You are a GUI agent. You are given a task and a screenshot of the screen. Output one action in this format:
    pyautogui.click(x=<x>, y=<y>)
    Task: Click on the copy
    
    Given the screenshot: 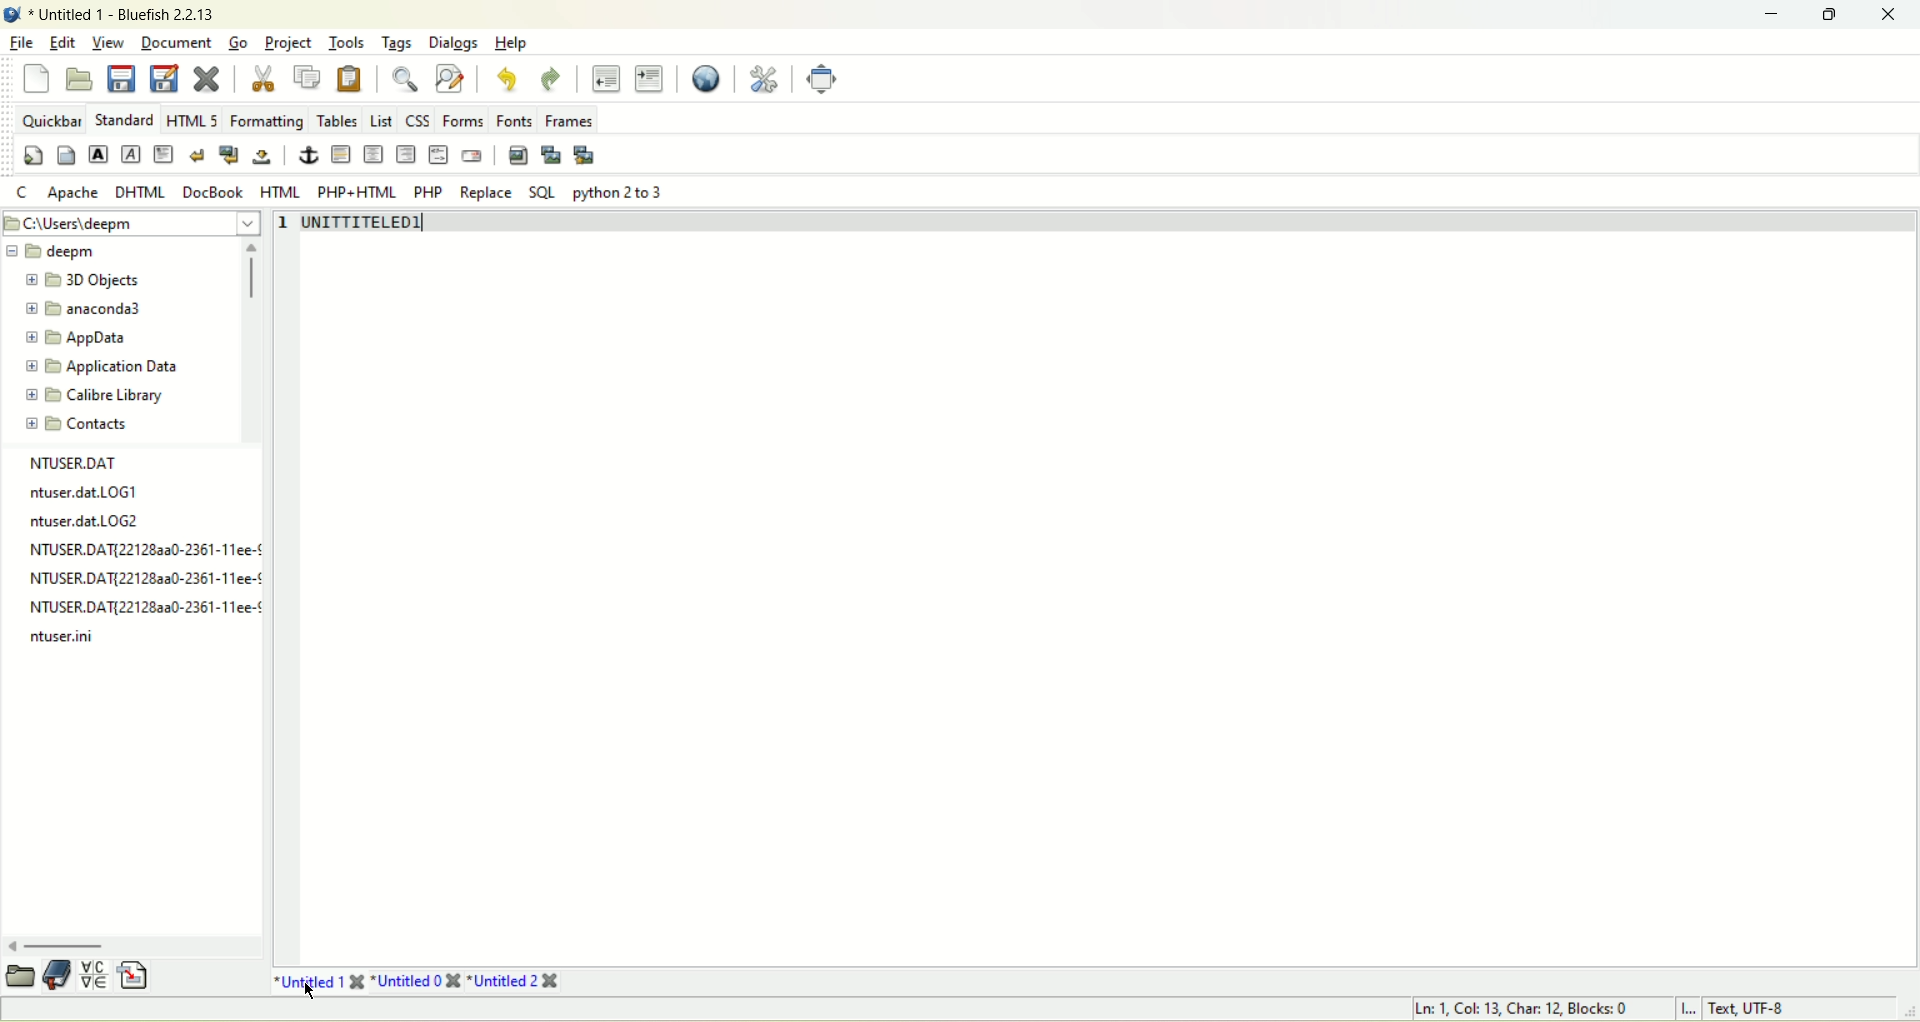 What is the action you would take?
    pyautogui.click(x=310, y=77)
    